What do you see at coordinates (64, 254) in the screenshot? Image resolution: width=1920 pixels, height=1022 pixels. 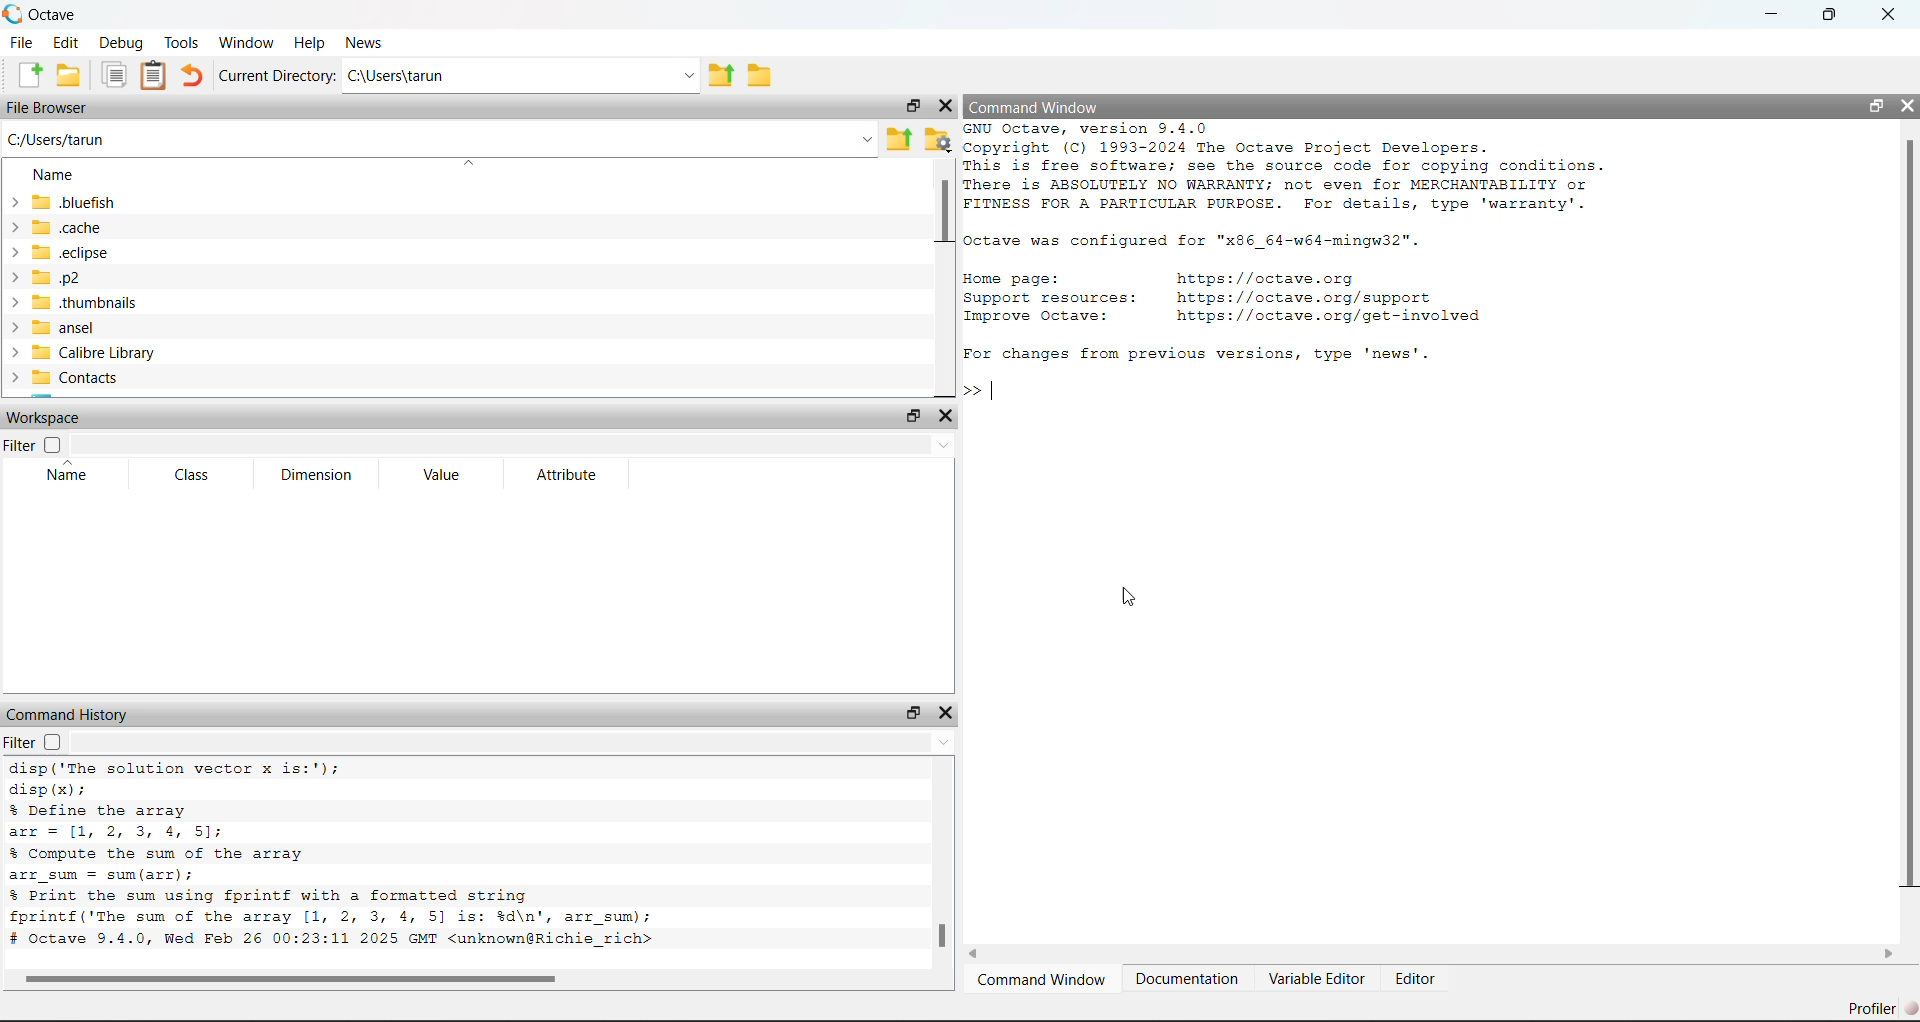 I see `eclipse` at bounding box center [64, 254].